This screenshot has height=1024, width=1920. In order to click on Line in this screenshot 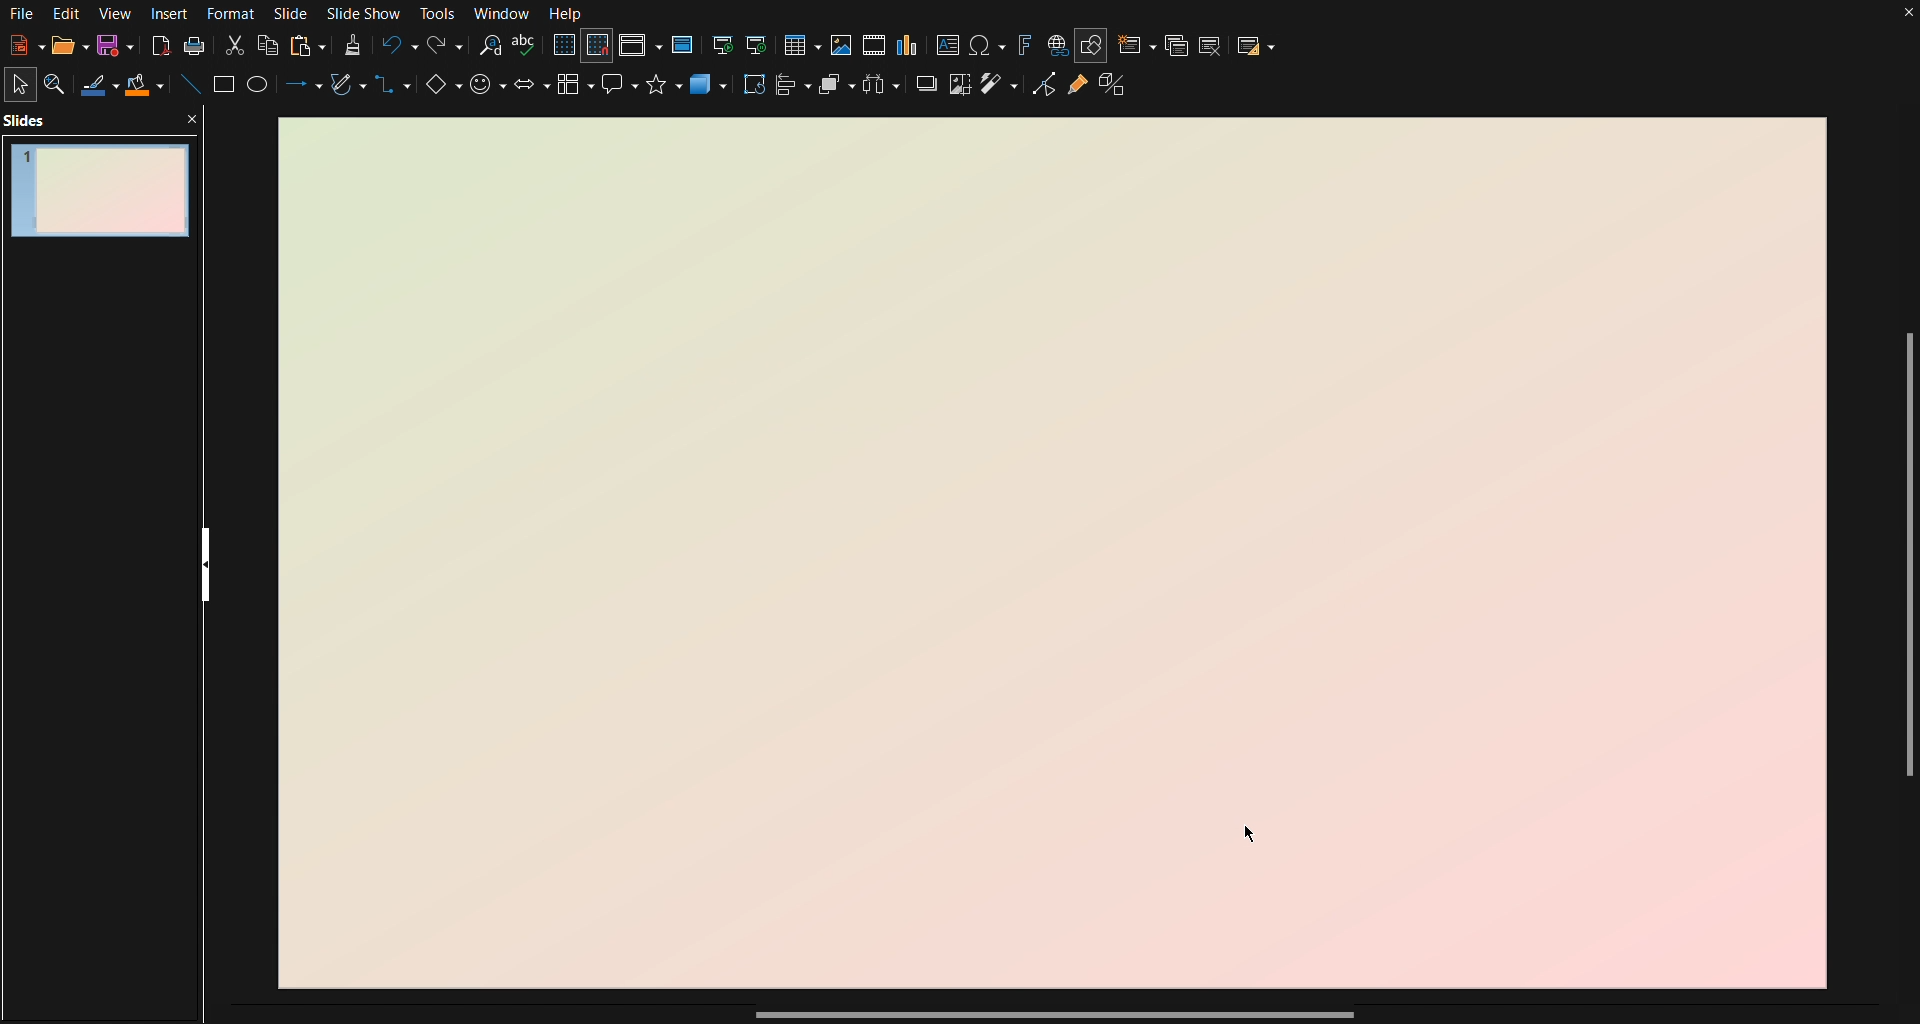, I will do `click(188, 88)`.